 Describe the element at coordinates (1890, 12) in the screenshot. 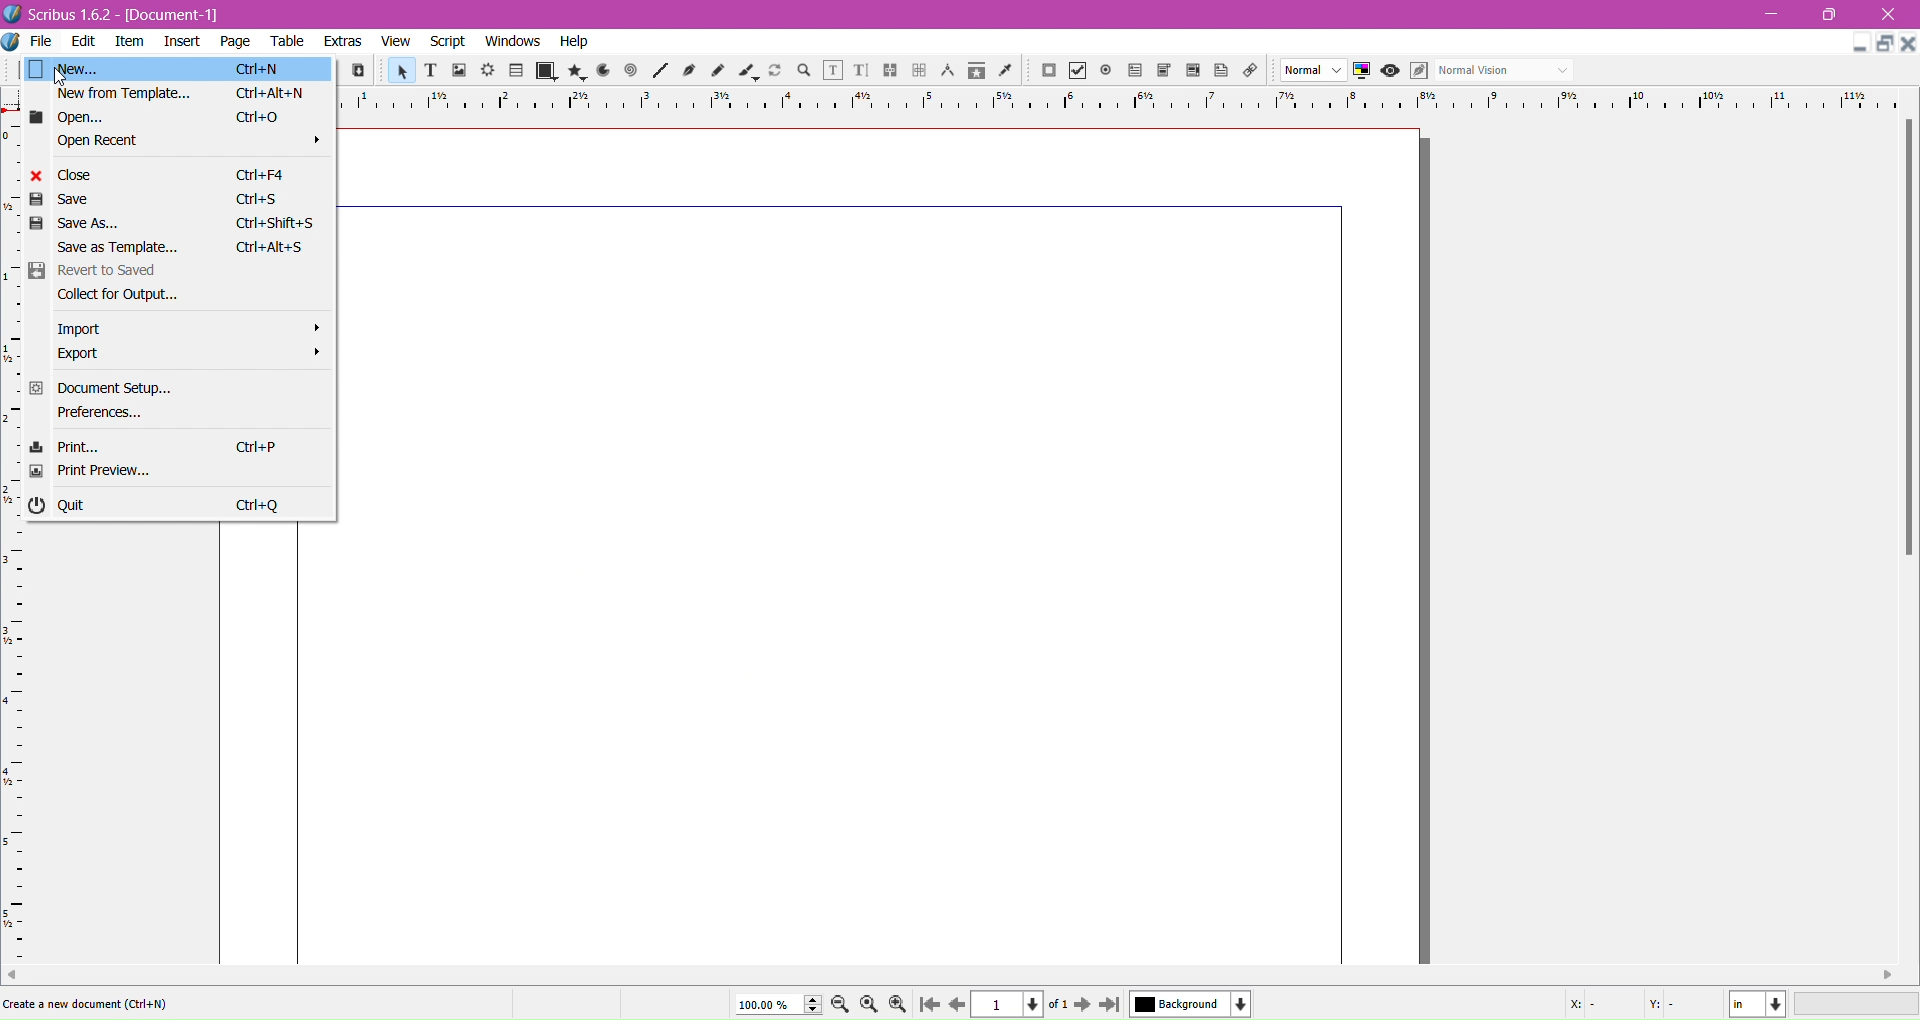

I see `close` at that location.